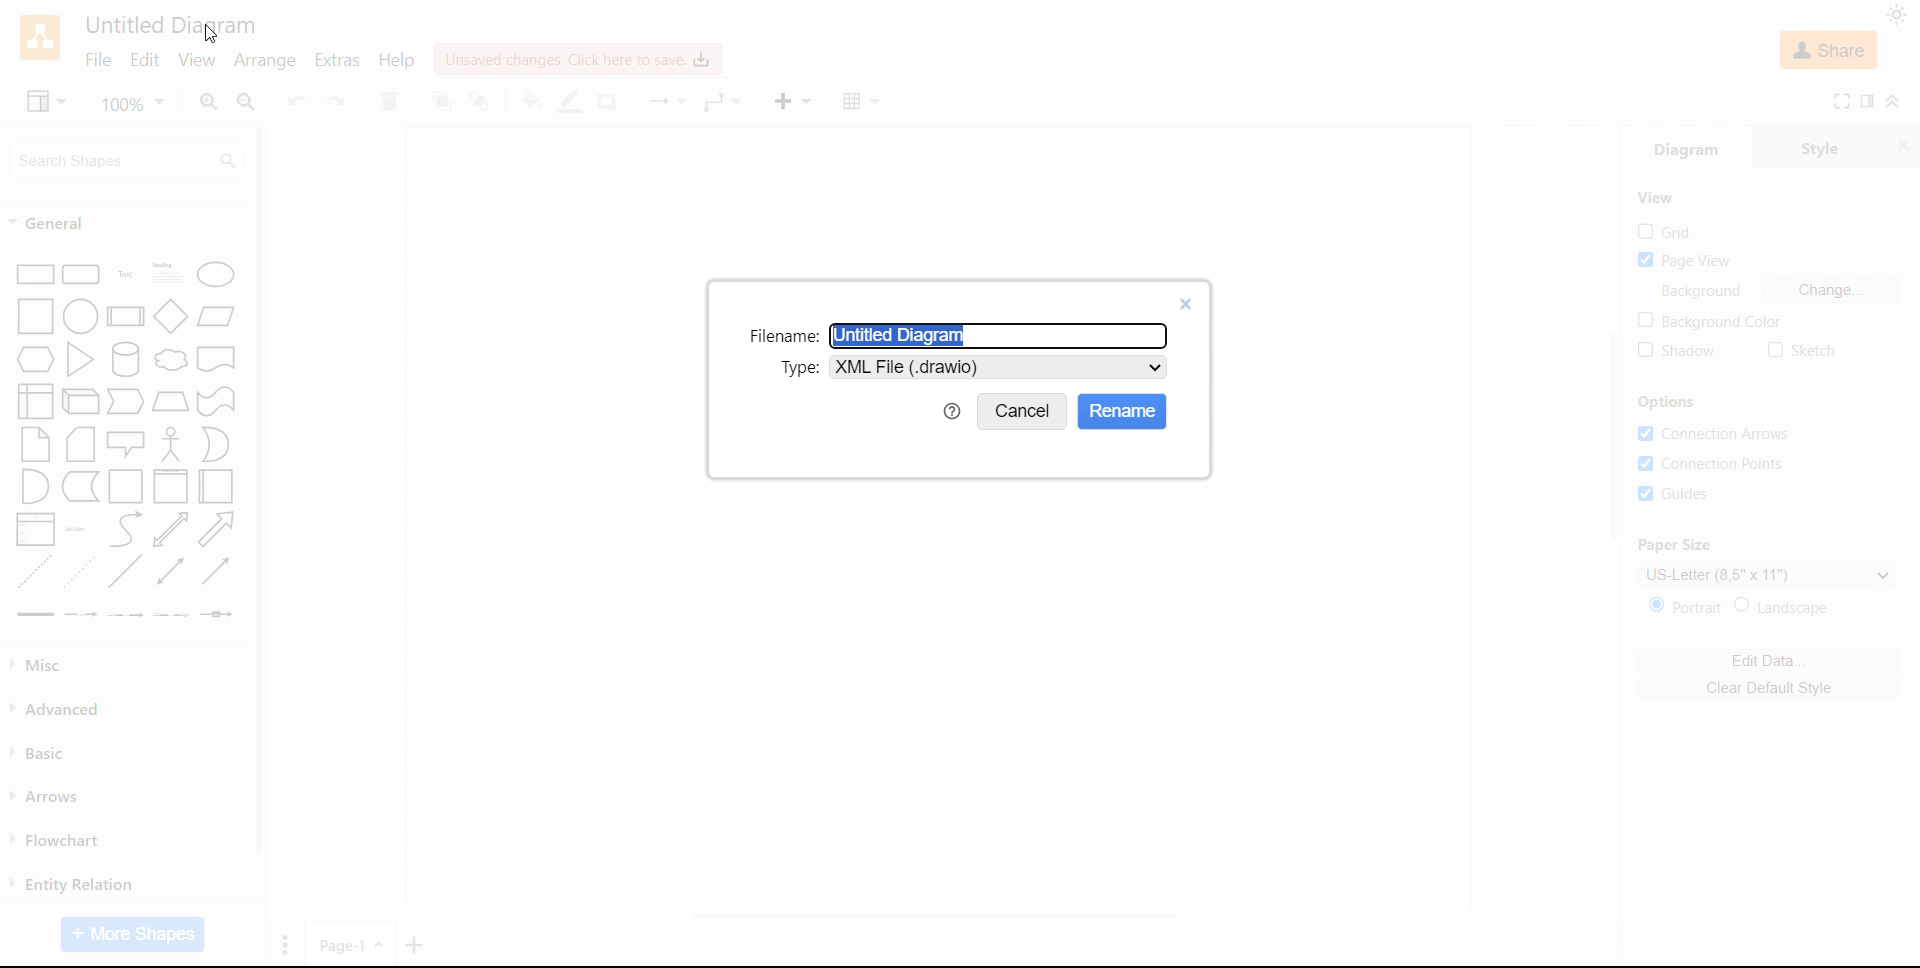  What do you see at coordinates (571, 103) in the screenshot?
I see `Line colour ` at bounding box center [571, 103].